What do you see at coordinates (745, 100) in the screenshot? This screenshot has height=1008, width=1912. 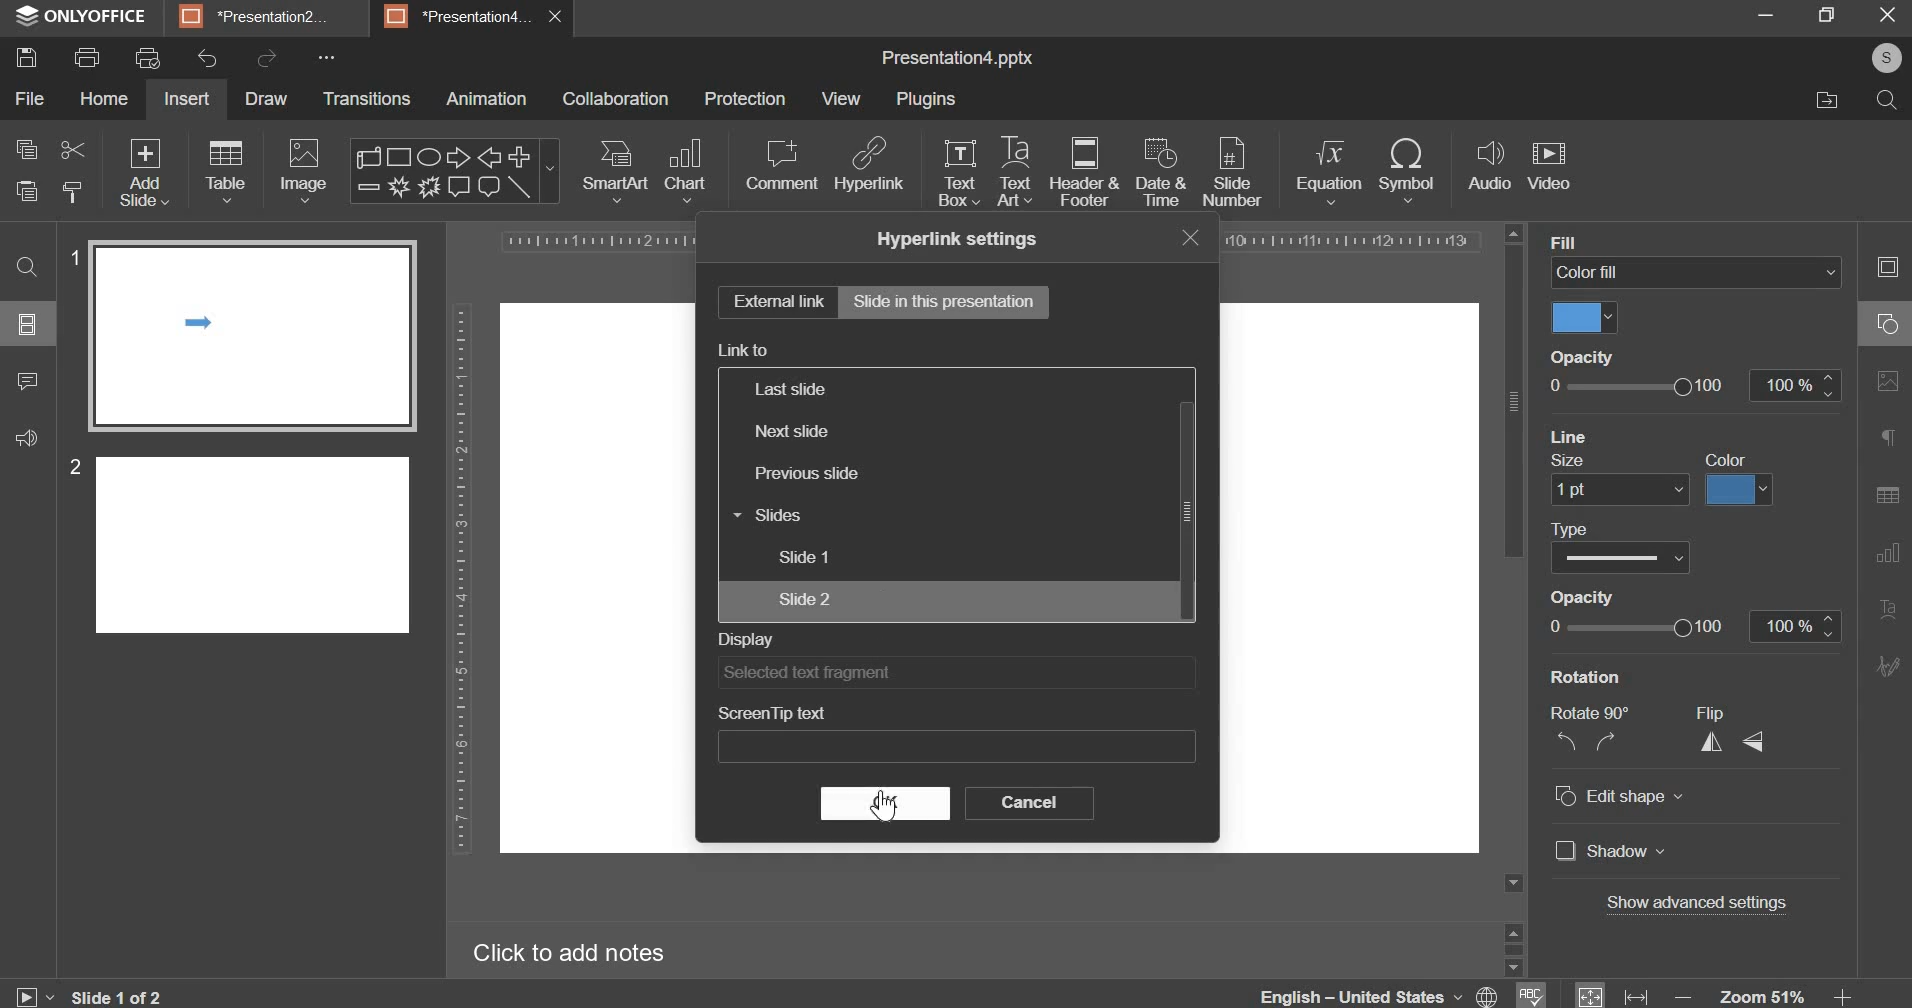 I see `protection` at bounding box center [745, 100].